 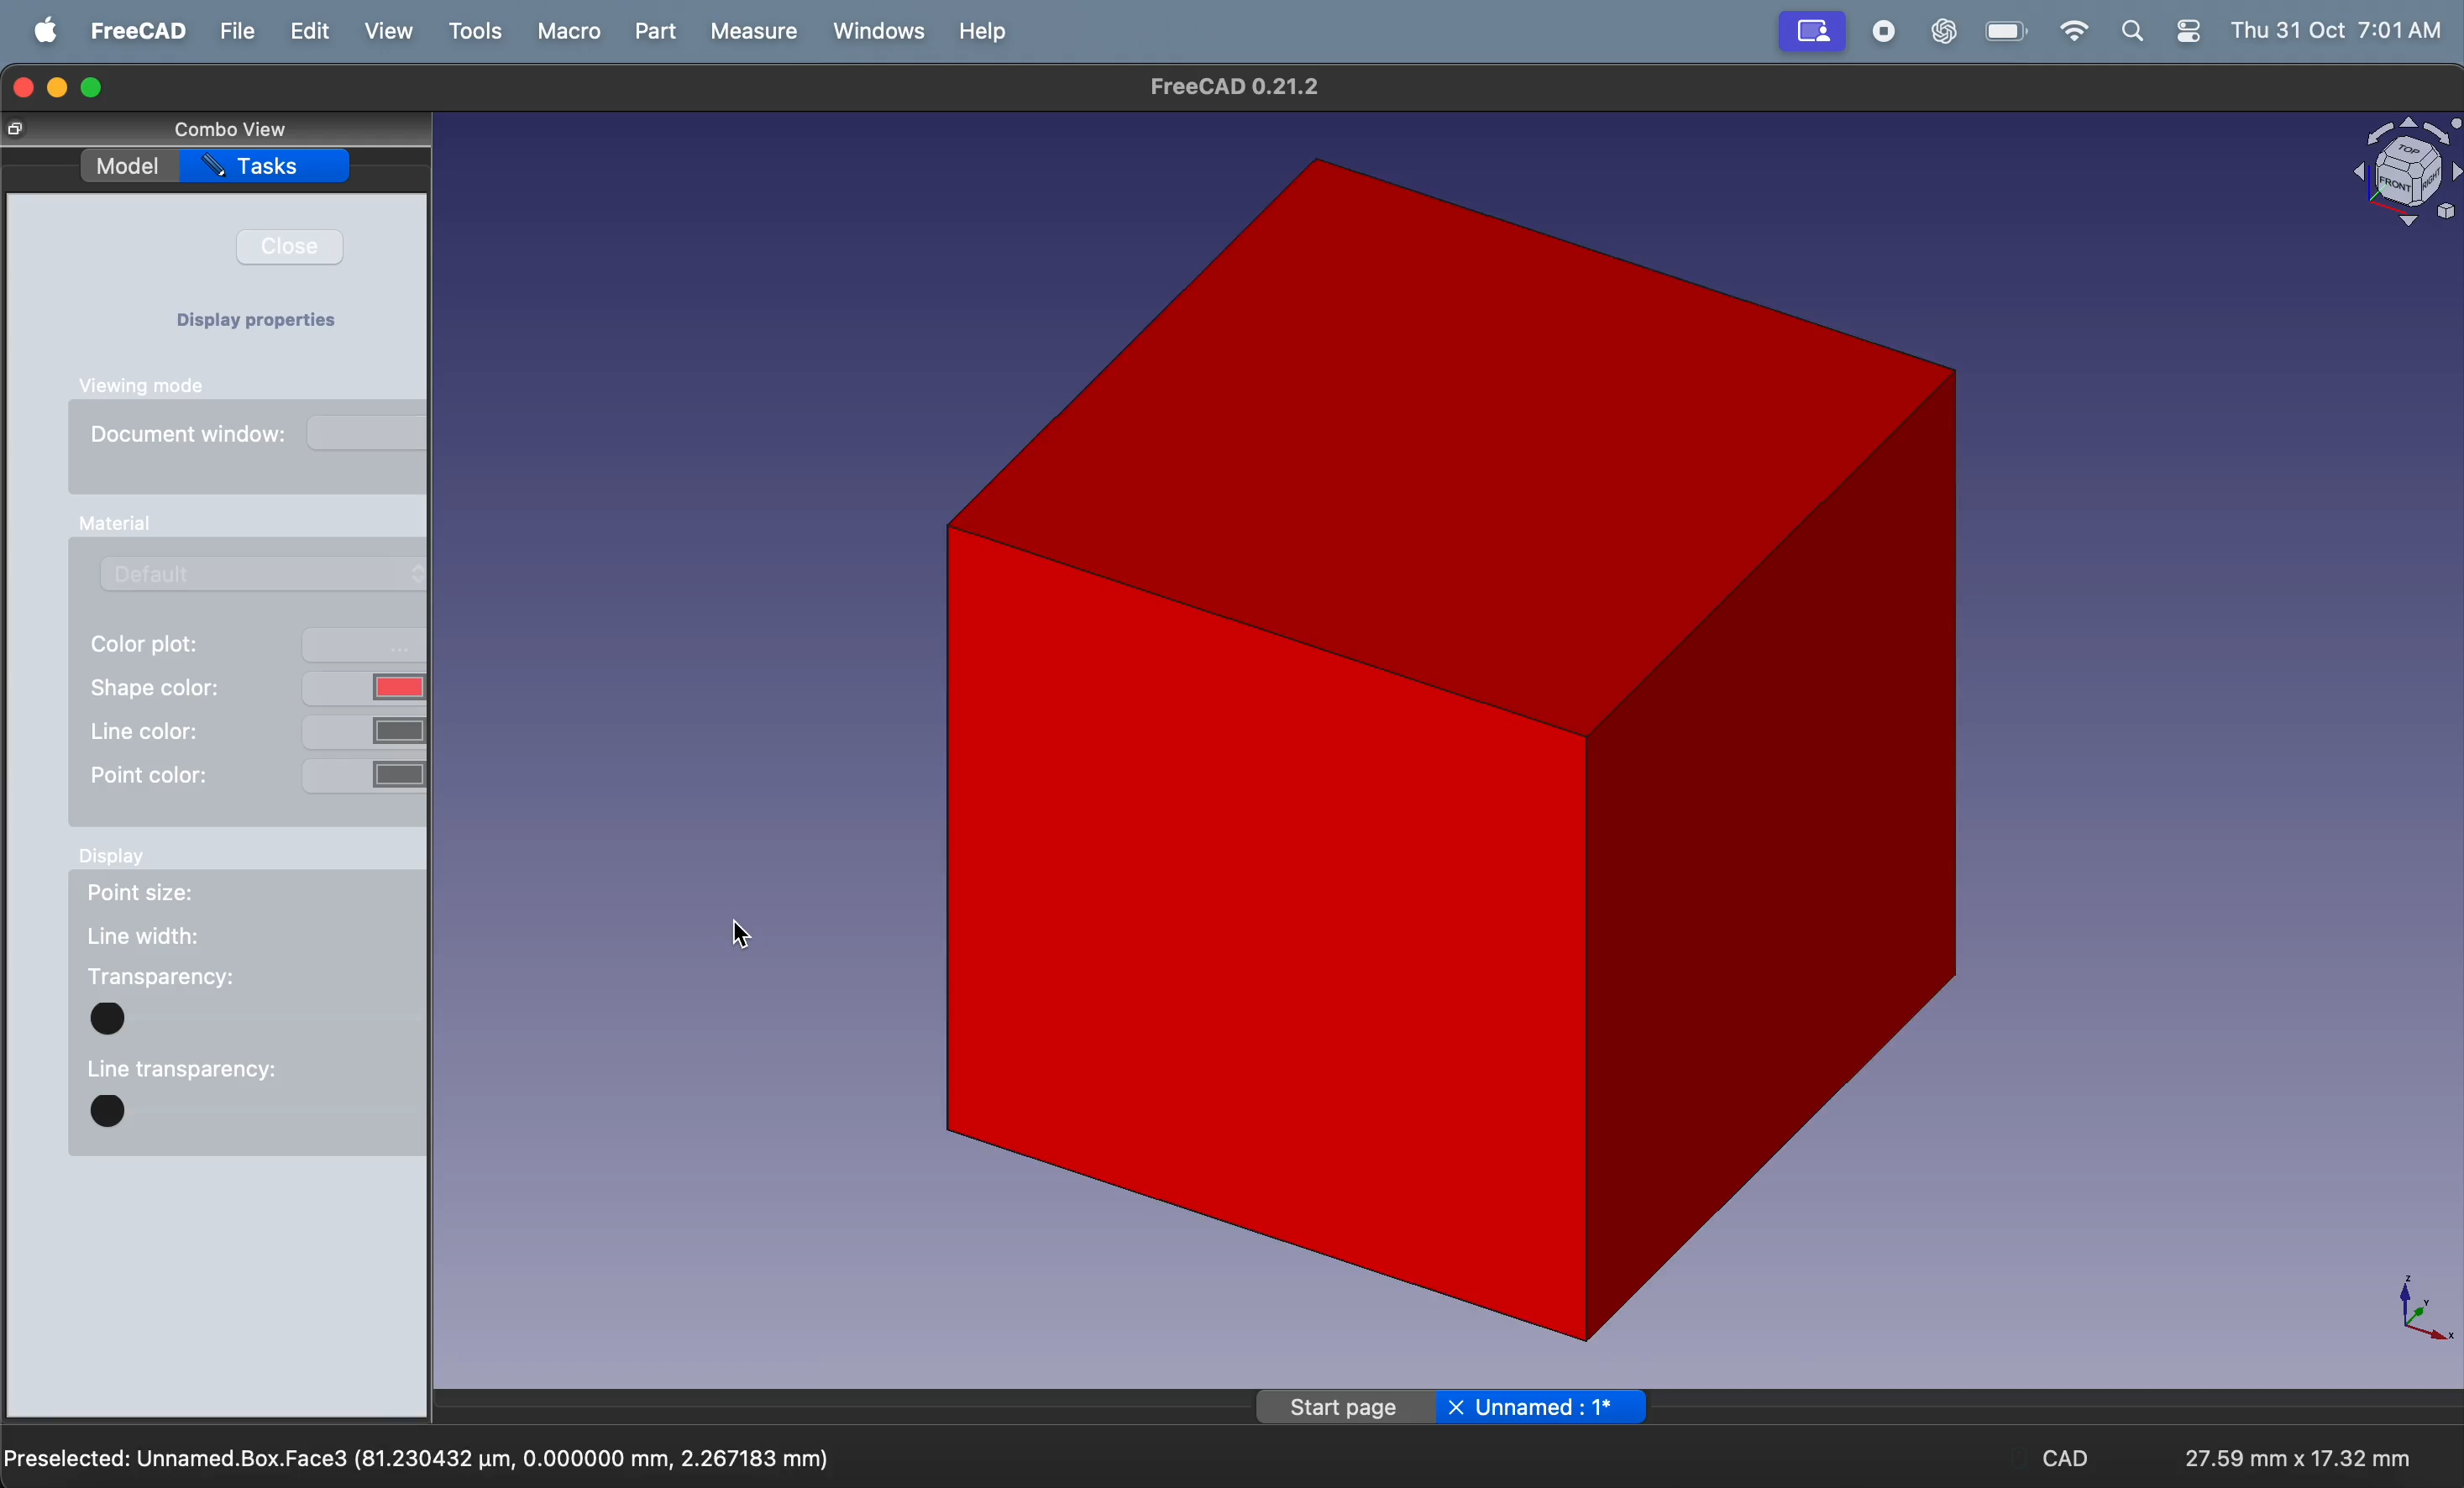 I want to click on display properties, so click(x=265, y=323).